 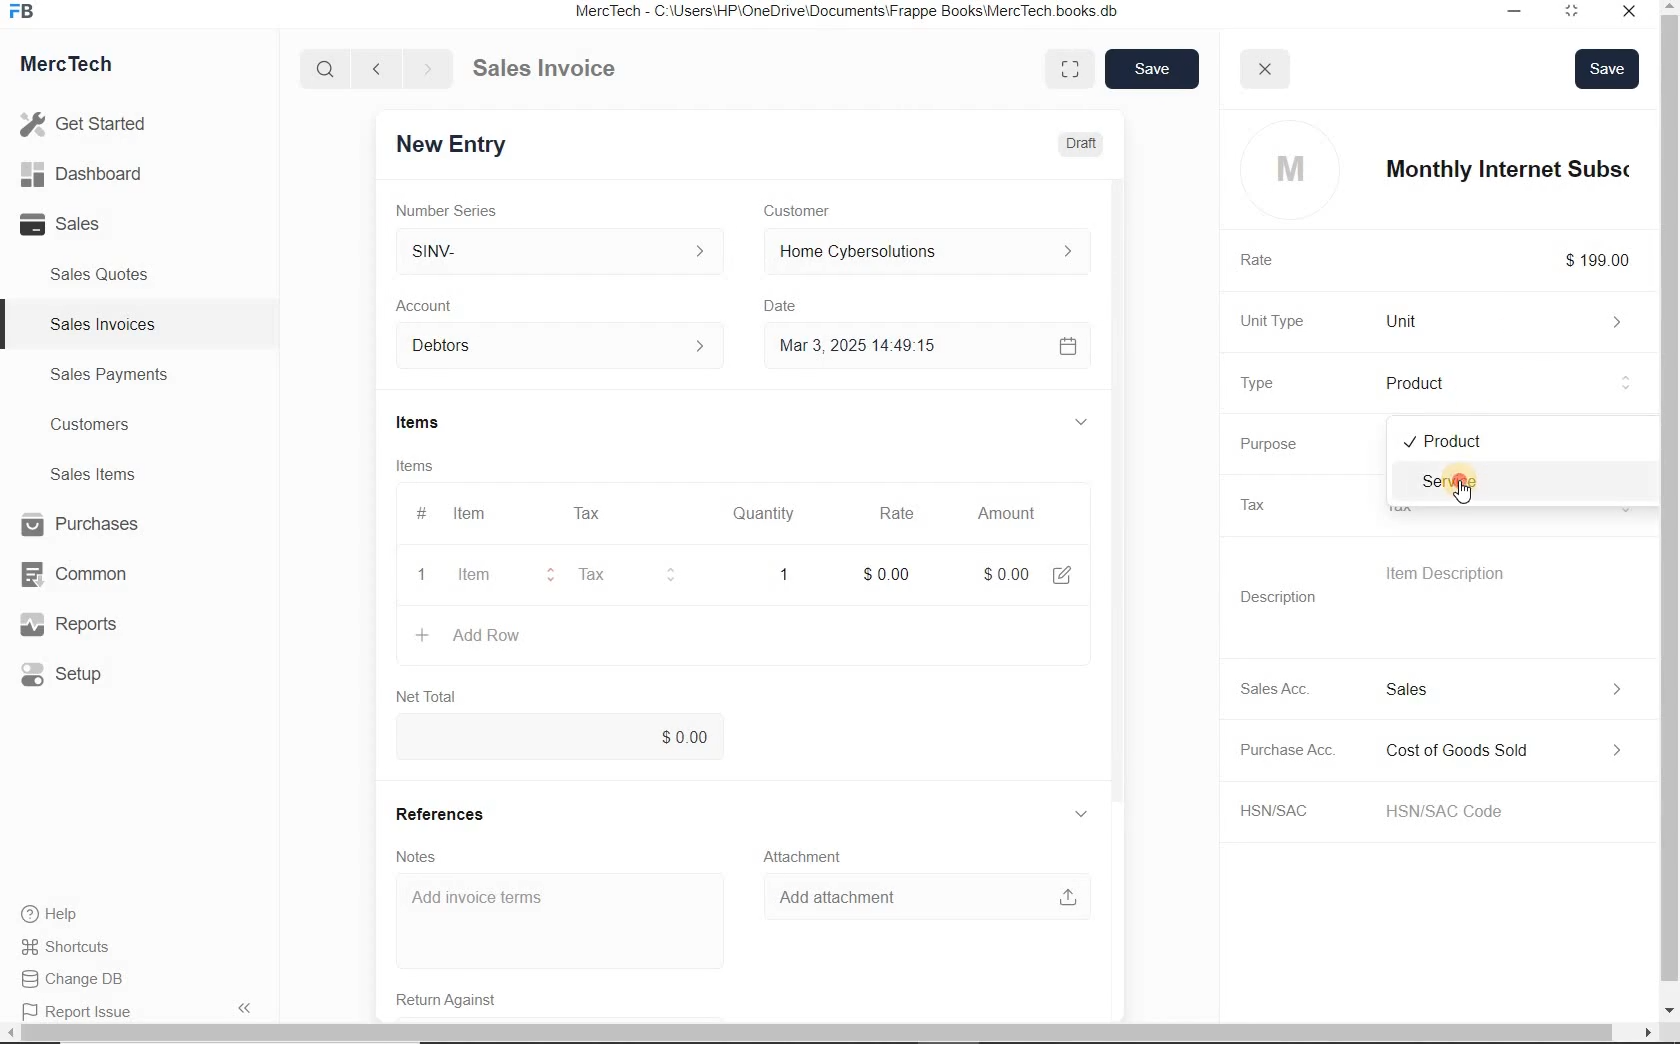 What do you see at coordinates (926, 896) in the screenshot?
I see `Add attachment` at bounding box center [926, 896].